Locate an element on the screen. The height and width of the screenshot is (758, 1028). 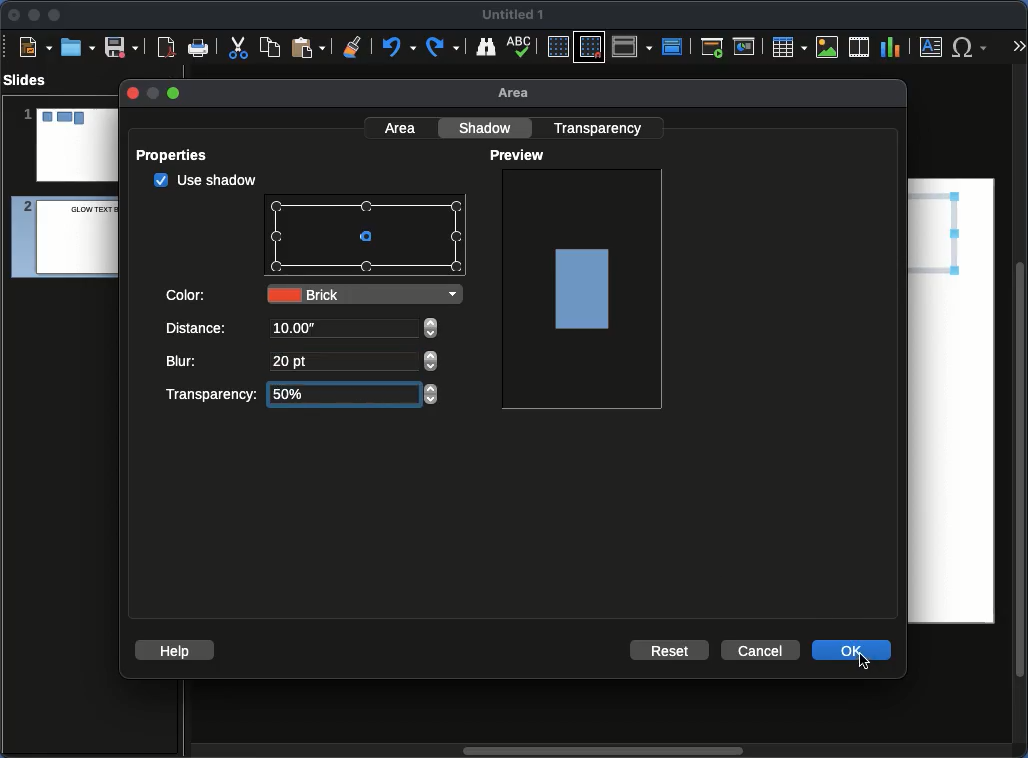
Copy is located at coordinates (270, 46).